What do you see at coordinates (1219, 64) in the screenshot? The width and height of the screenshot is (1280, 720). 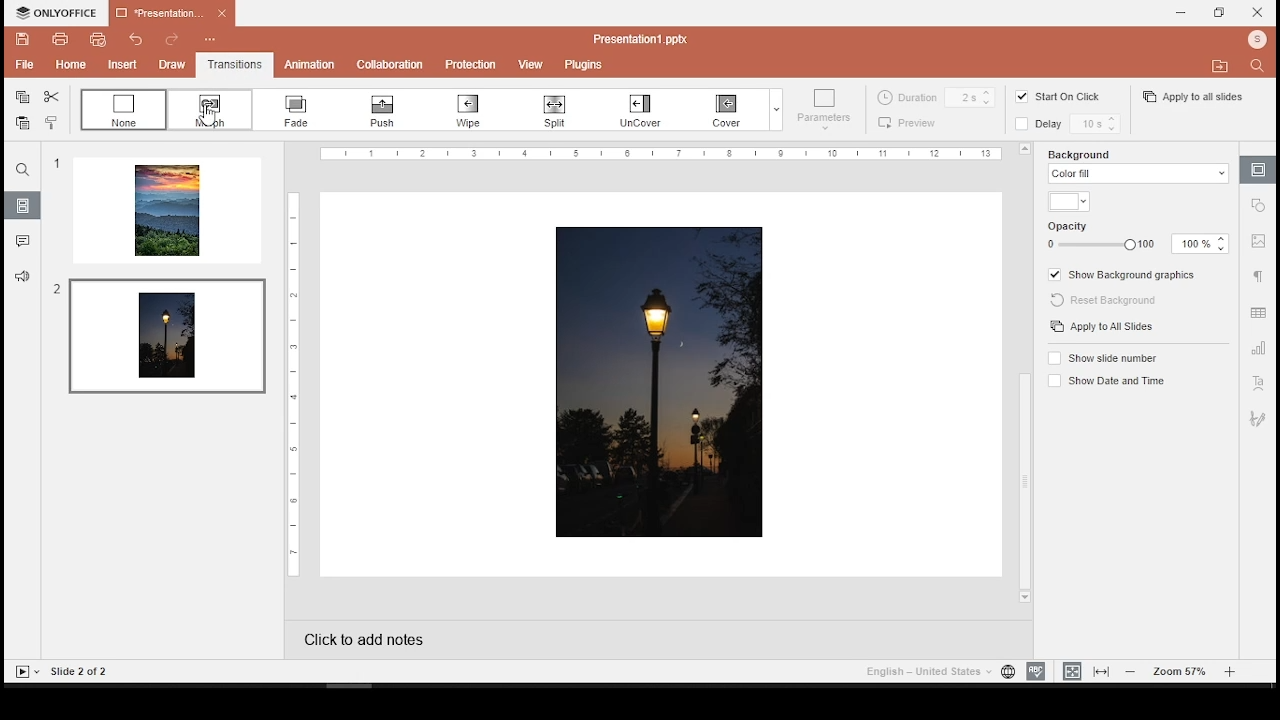 I see `move` at bounding box center [1219, 64].